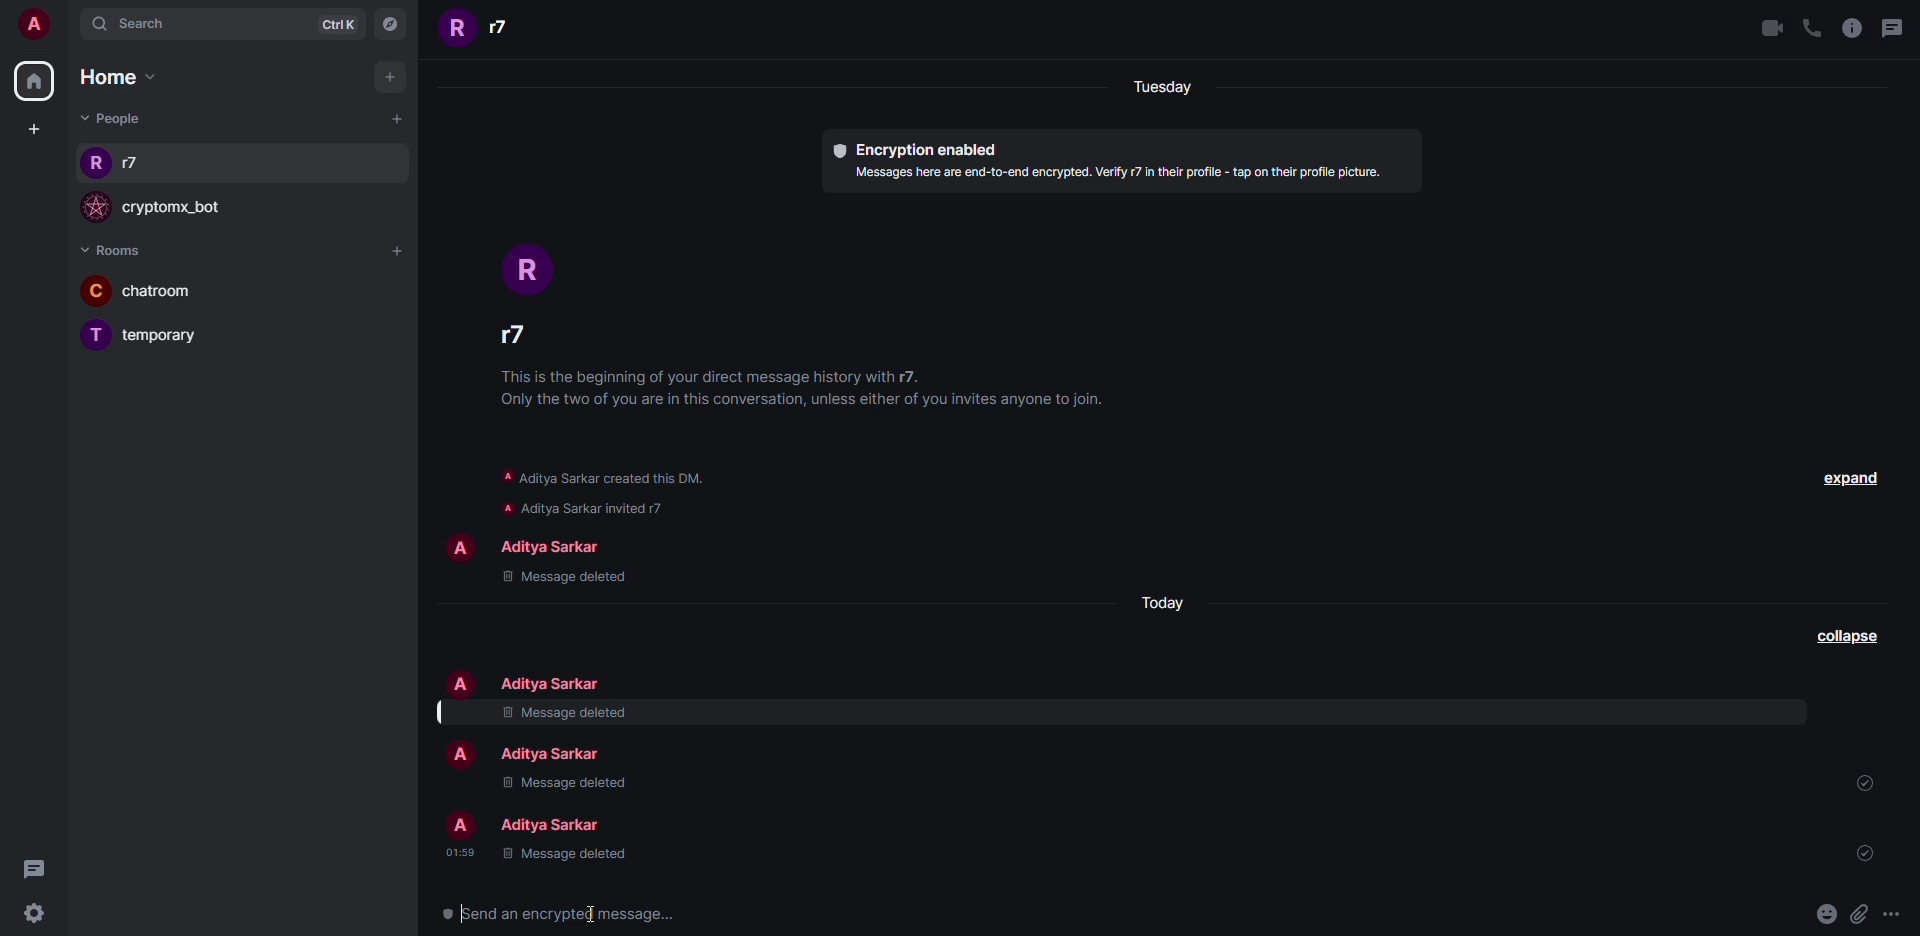 This screenshot has height=936, width=1920. Describe the element at coordinates (112, 119) in the screenshot. I see `people` at that location.